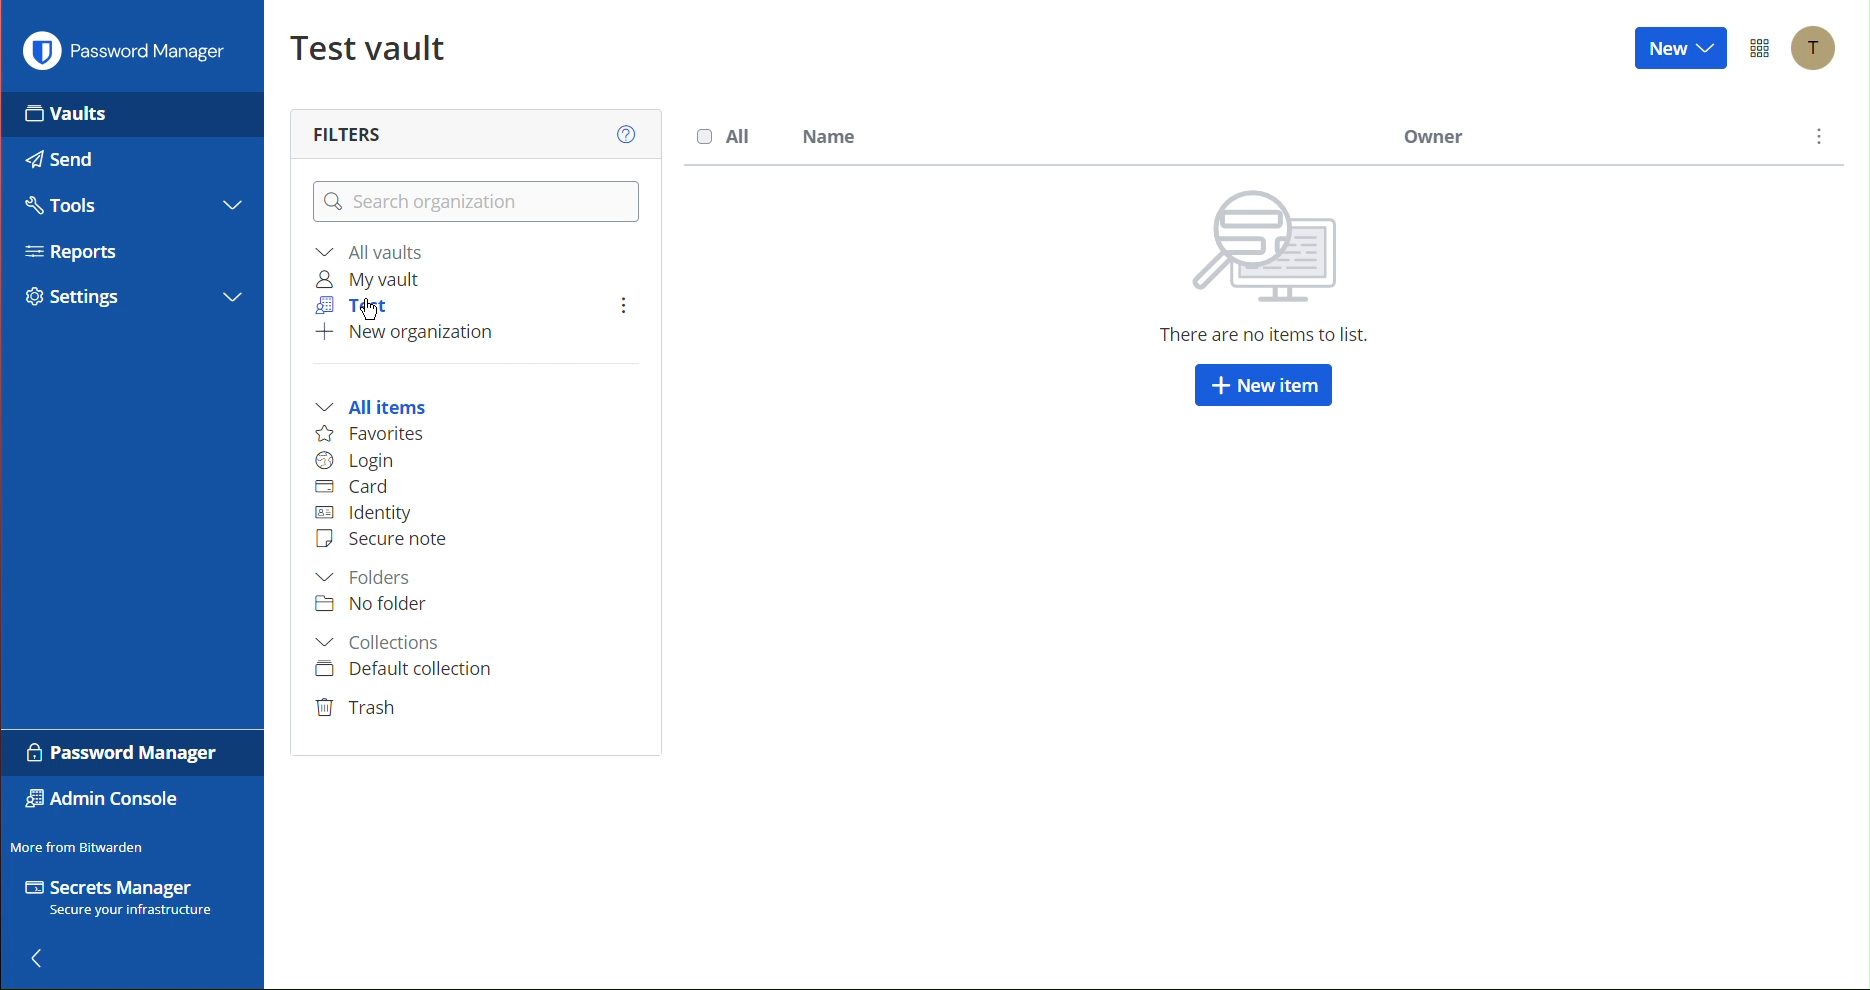  Describe the element at coordinates (124, 56) in the screenshot. I see `Password Manager` at that location.